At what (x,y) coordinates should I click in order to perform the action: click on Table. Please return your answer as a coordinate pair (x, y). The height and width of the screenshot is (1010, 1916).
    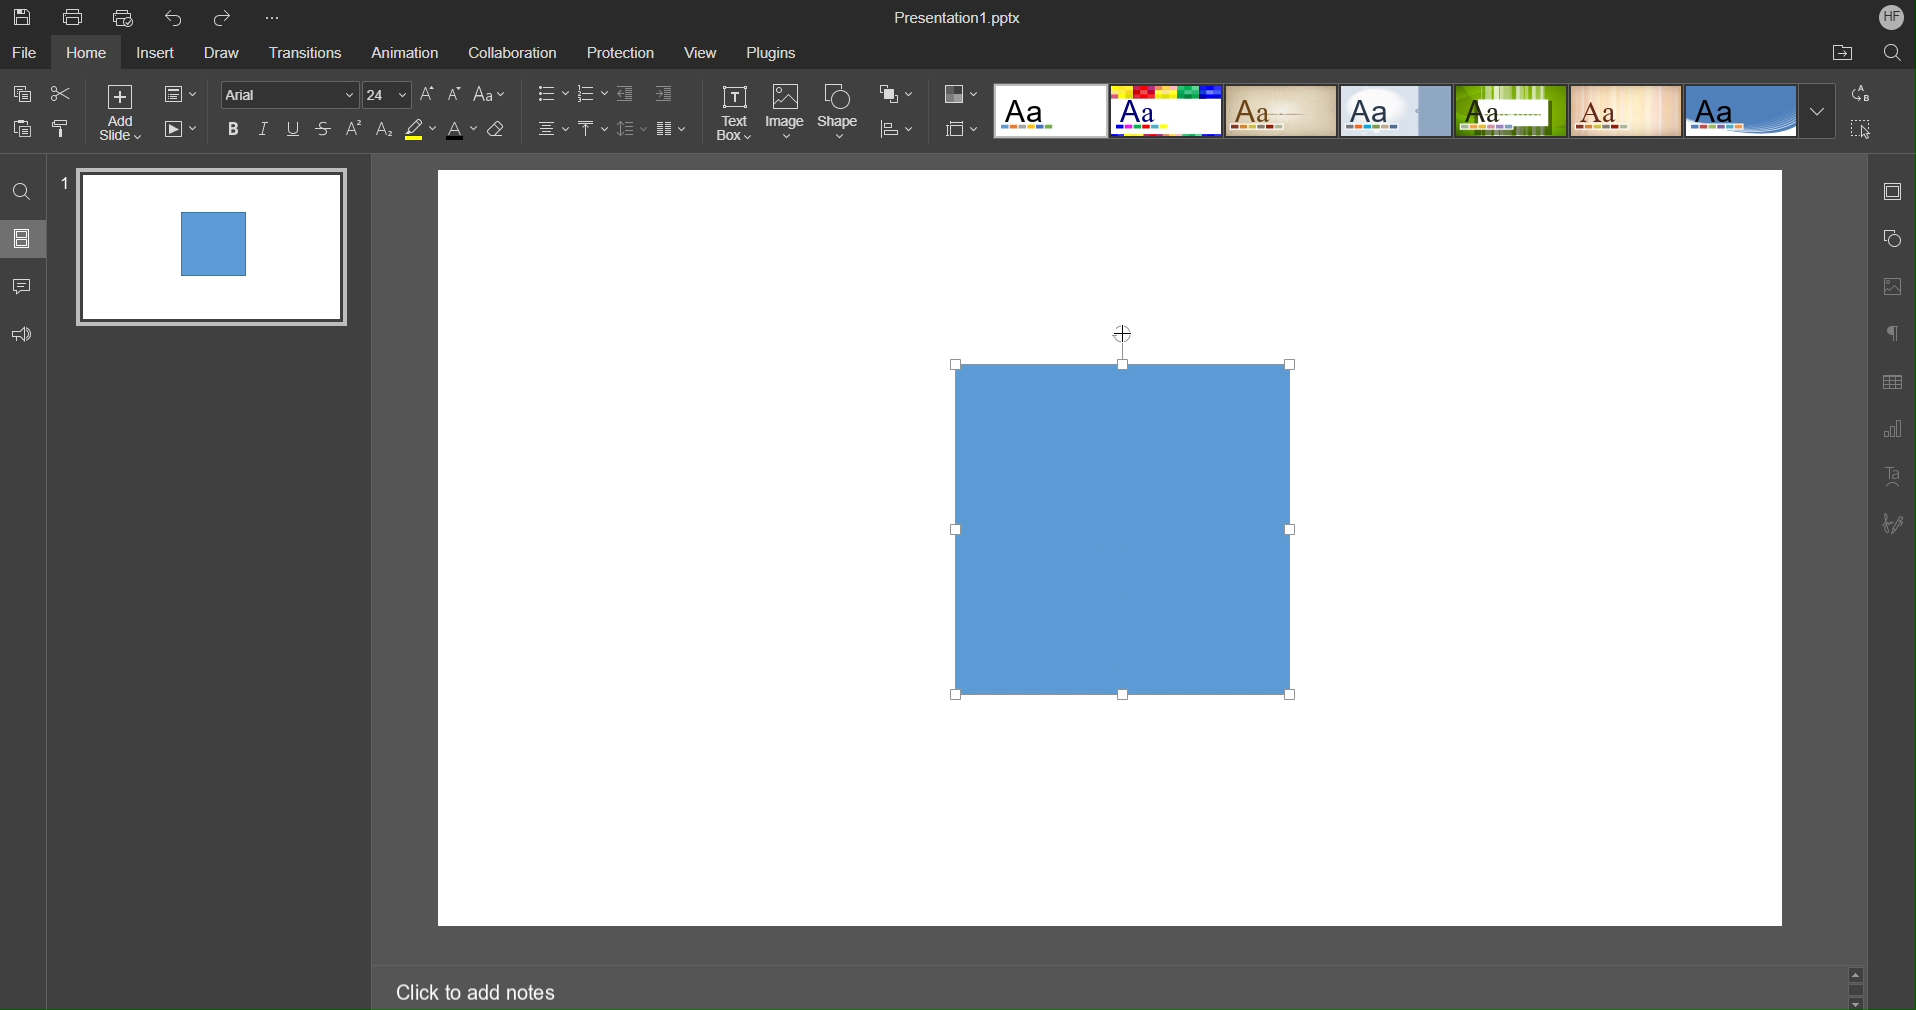
    Looking at the image, I should click on (1893, 382).